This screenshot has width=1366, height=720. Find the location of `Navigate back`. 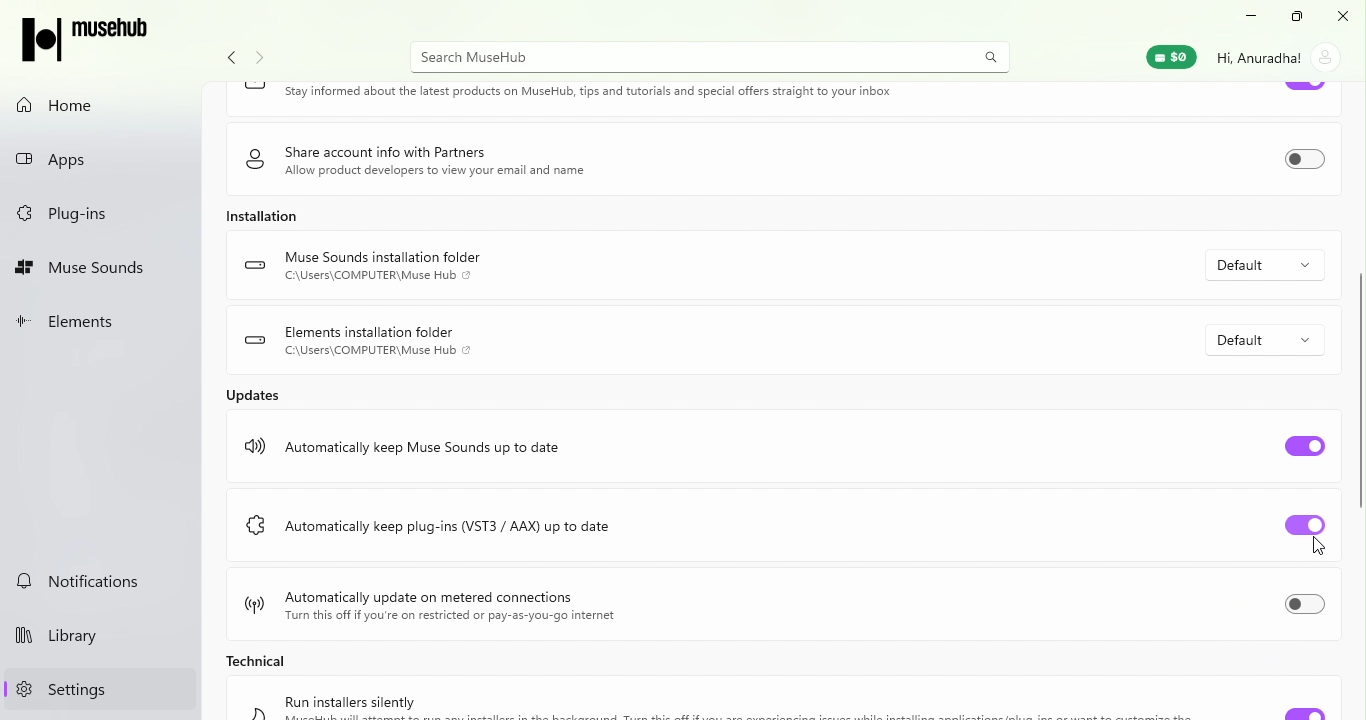

Navigate back is located at coordinates (230, 58).